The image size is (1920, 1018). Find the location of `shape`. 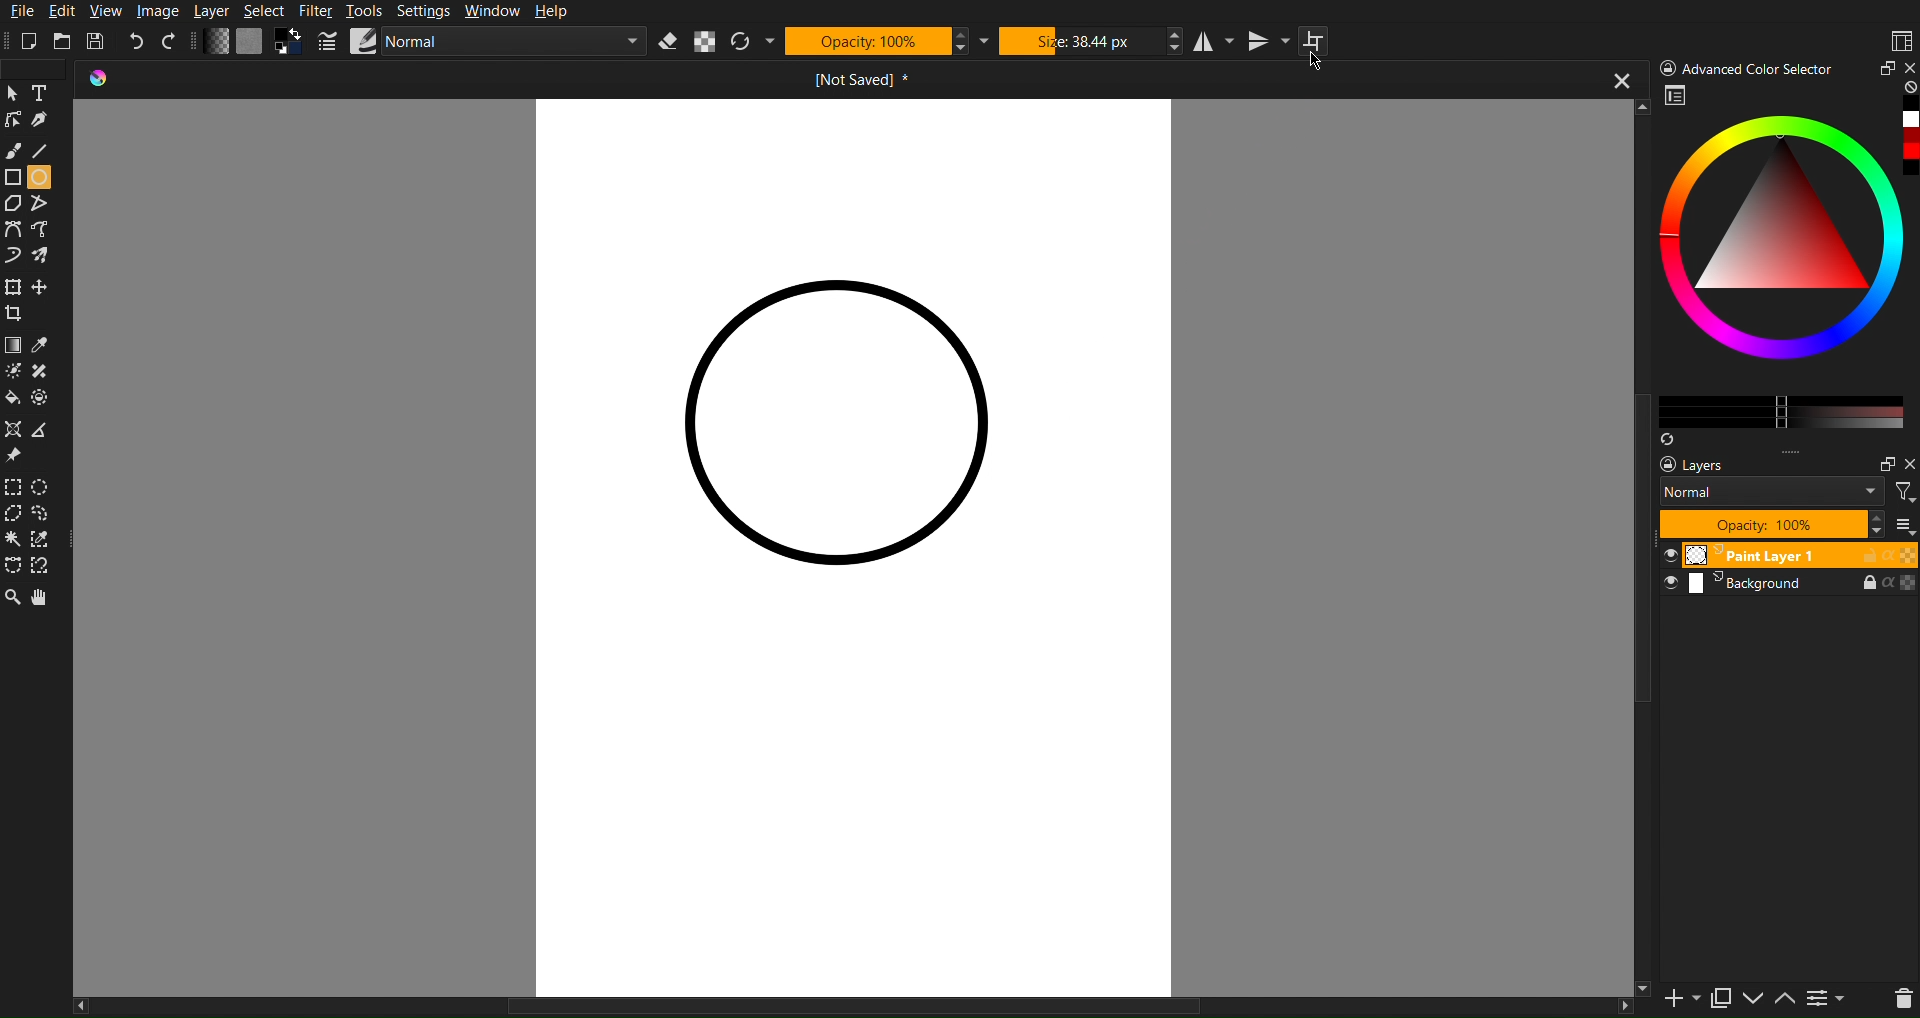

shape is located at coordinates (44, 372).